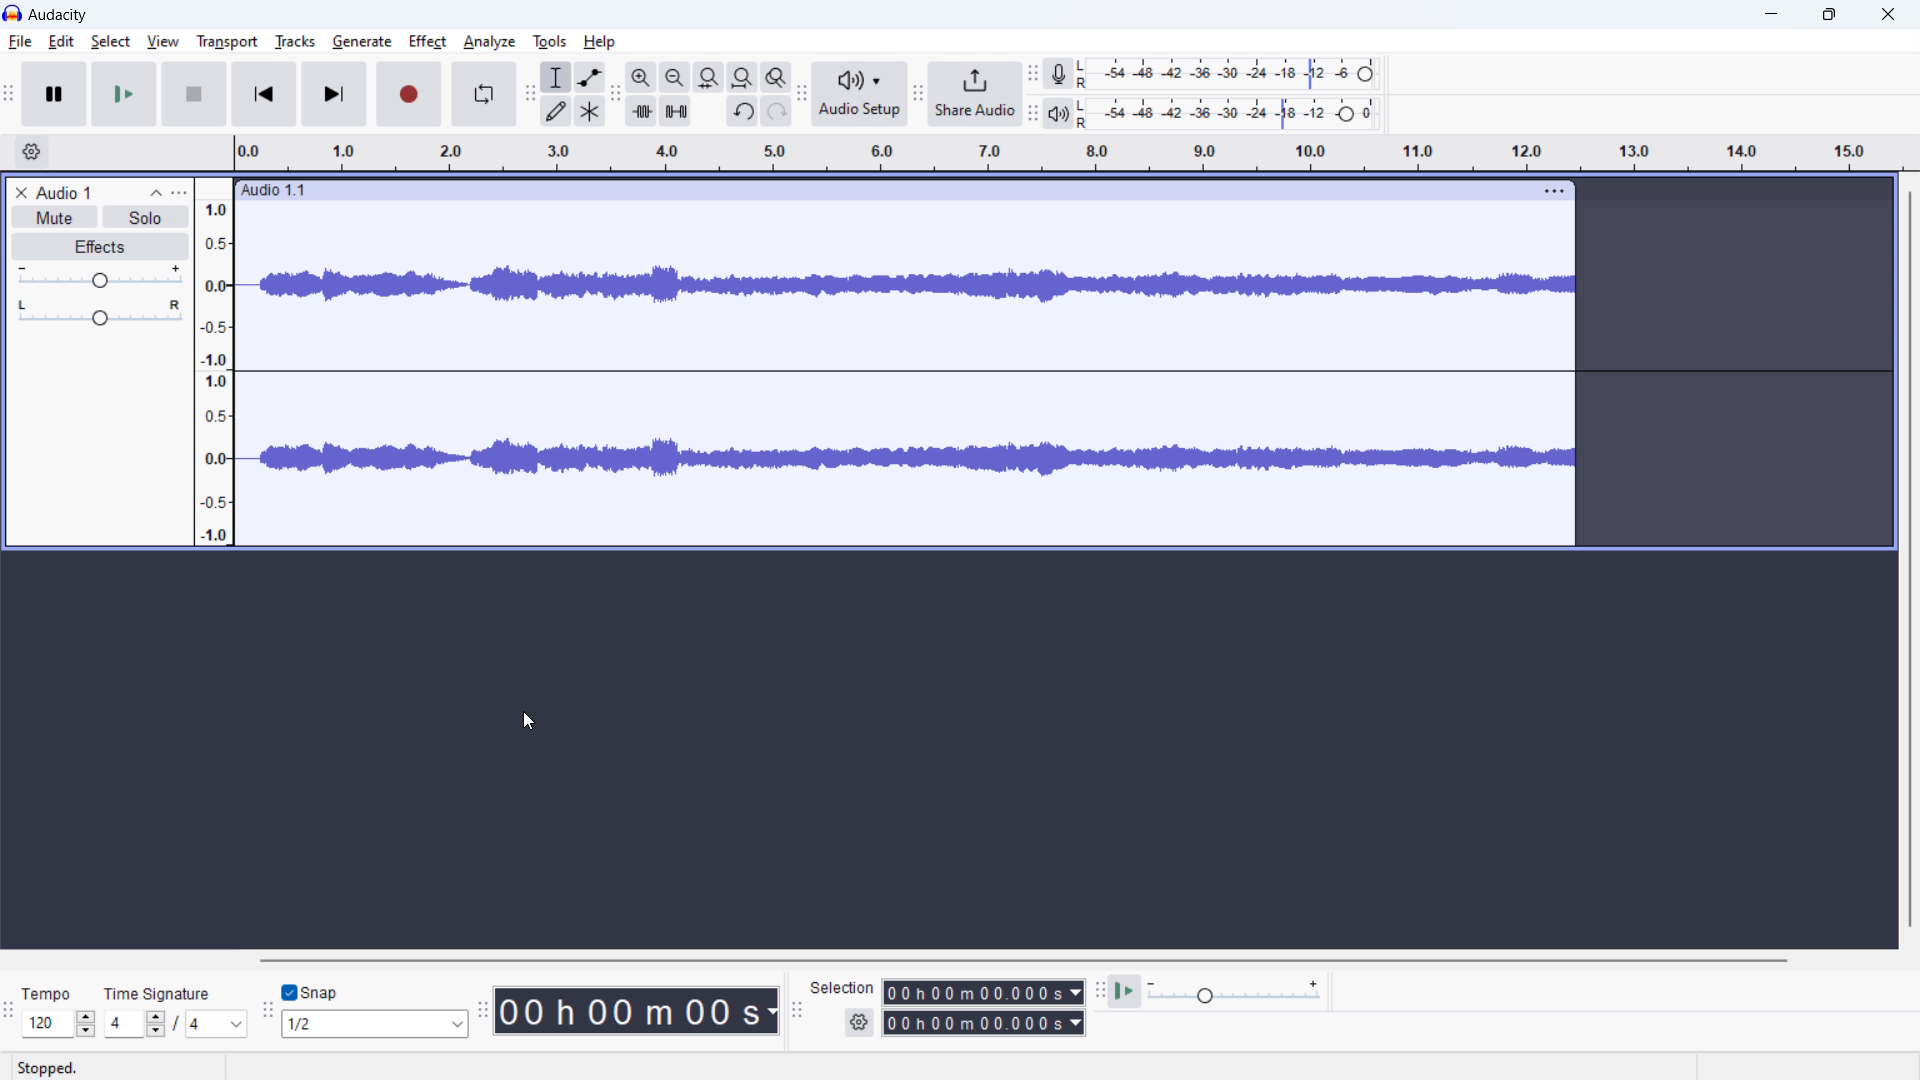  Describe the element at coordinates (228, 42) in the screenshot. I see `transport` at that location.